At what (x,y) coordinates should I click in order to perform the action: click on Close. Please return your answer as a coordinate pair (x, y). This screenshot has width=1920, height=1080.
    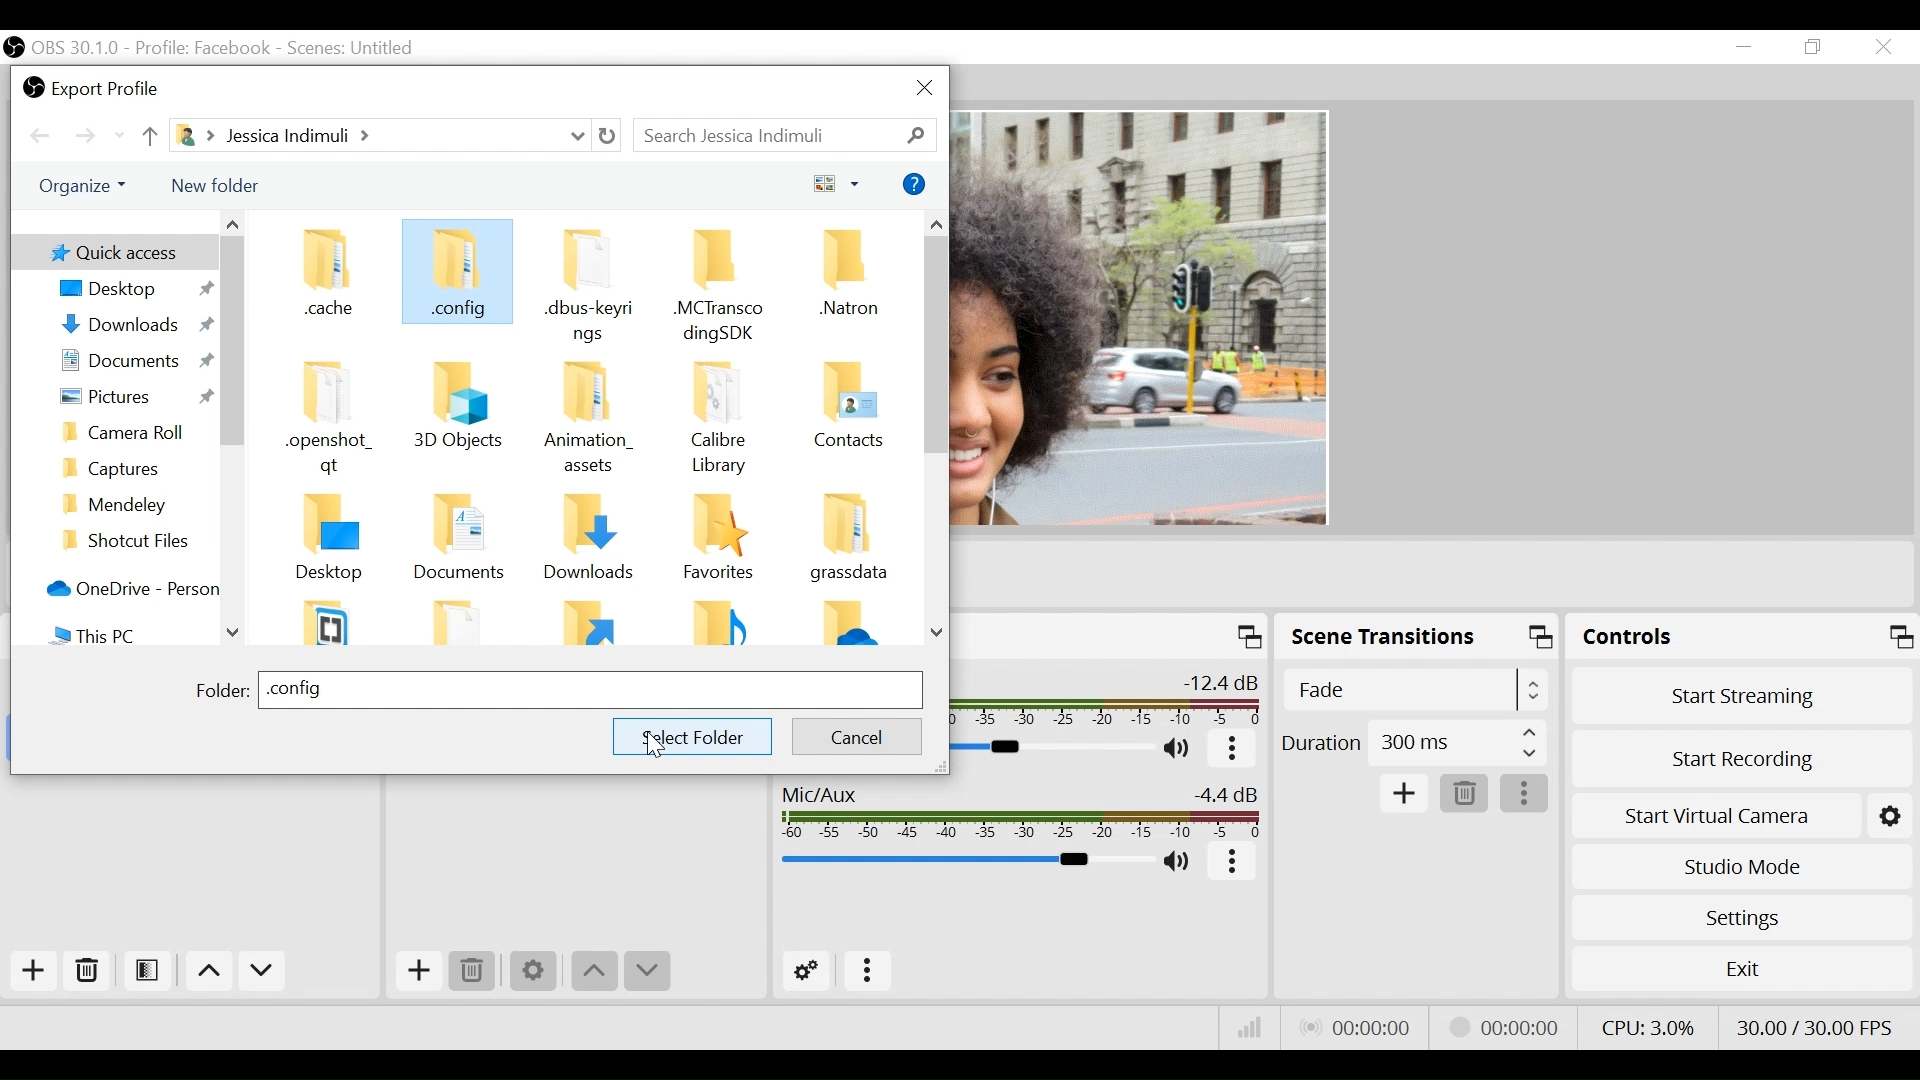
    Looking at the image, I should click on (1883, 46).